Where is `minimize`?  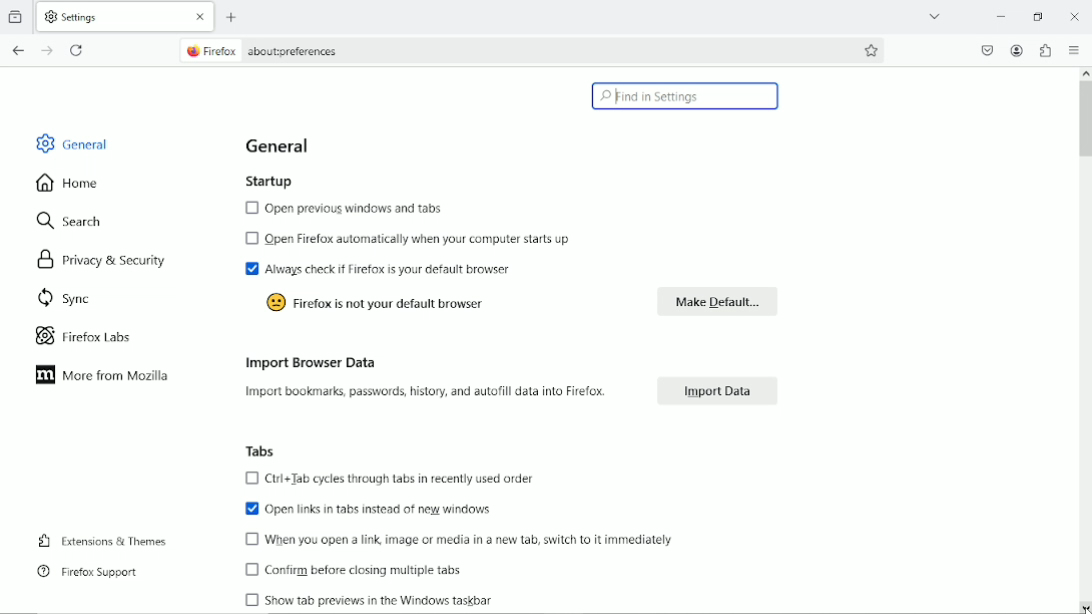
minimize is located at coordinates (999, 16).